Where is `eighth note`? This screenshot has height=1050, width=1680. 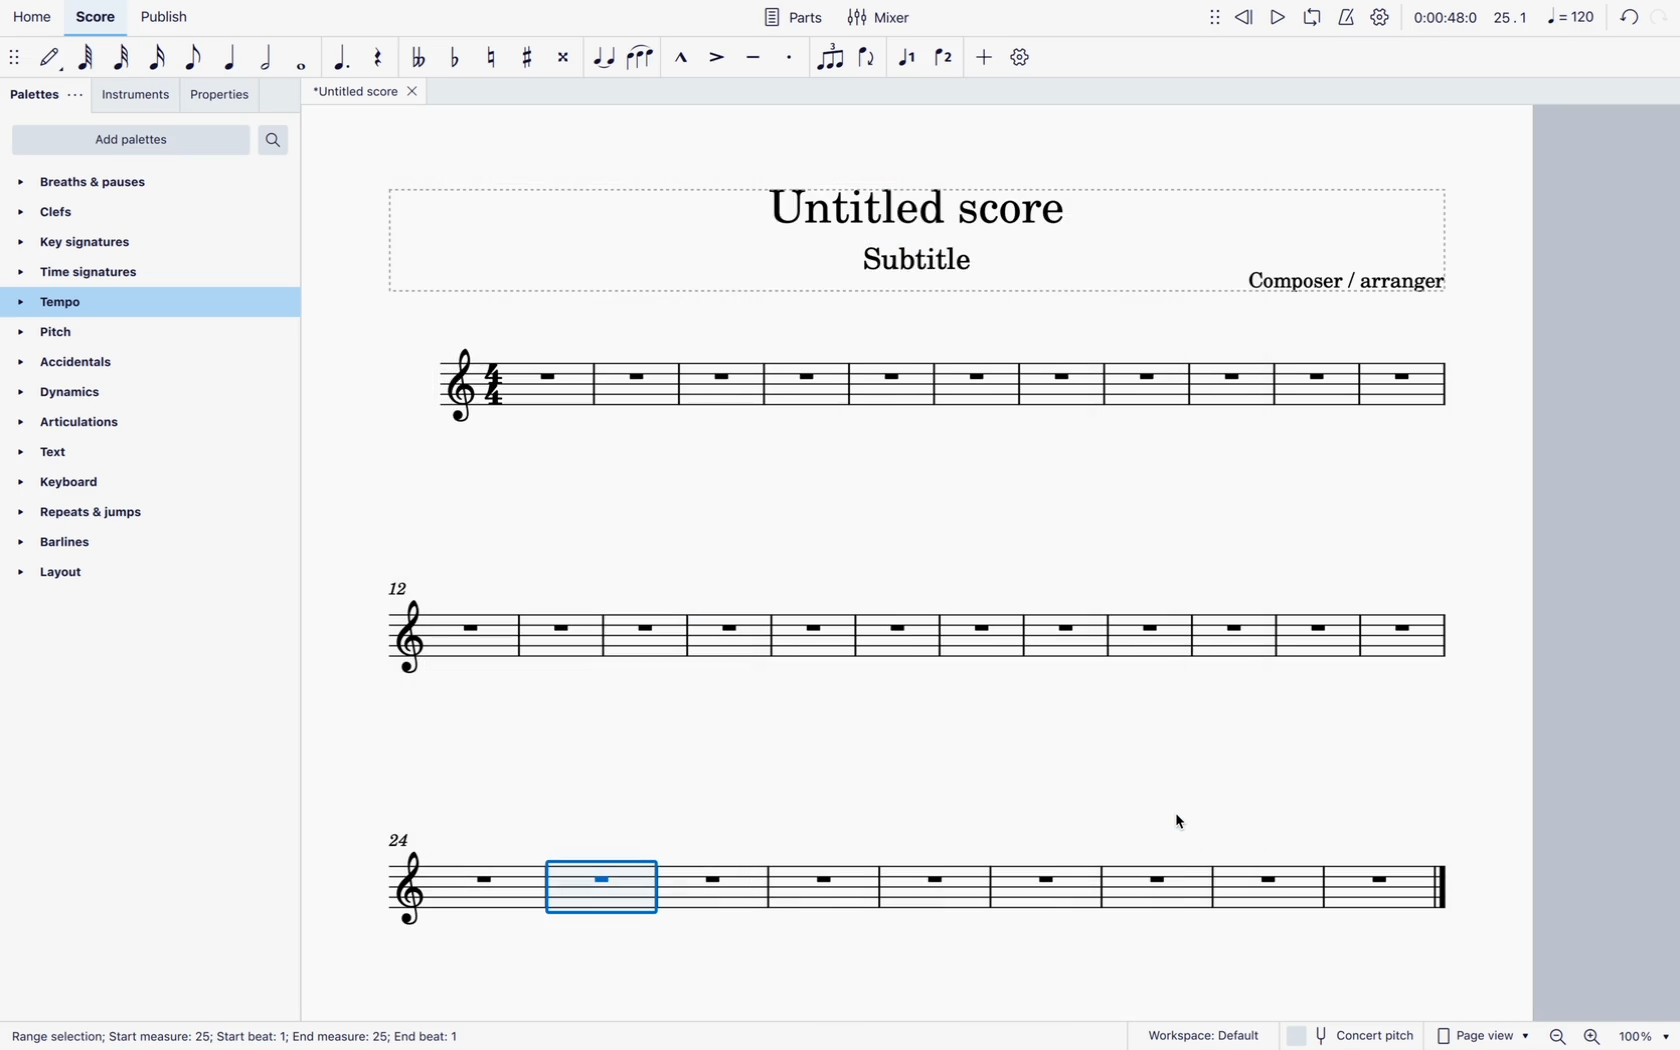 eighth note is located at coordinates (194, 57).